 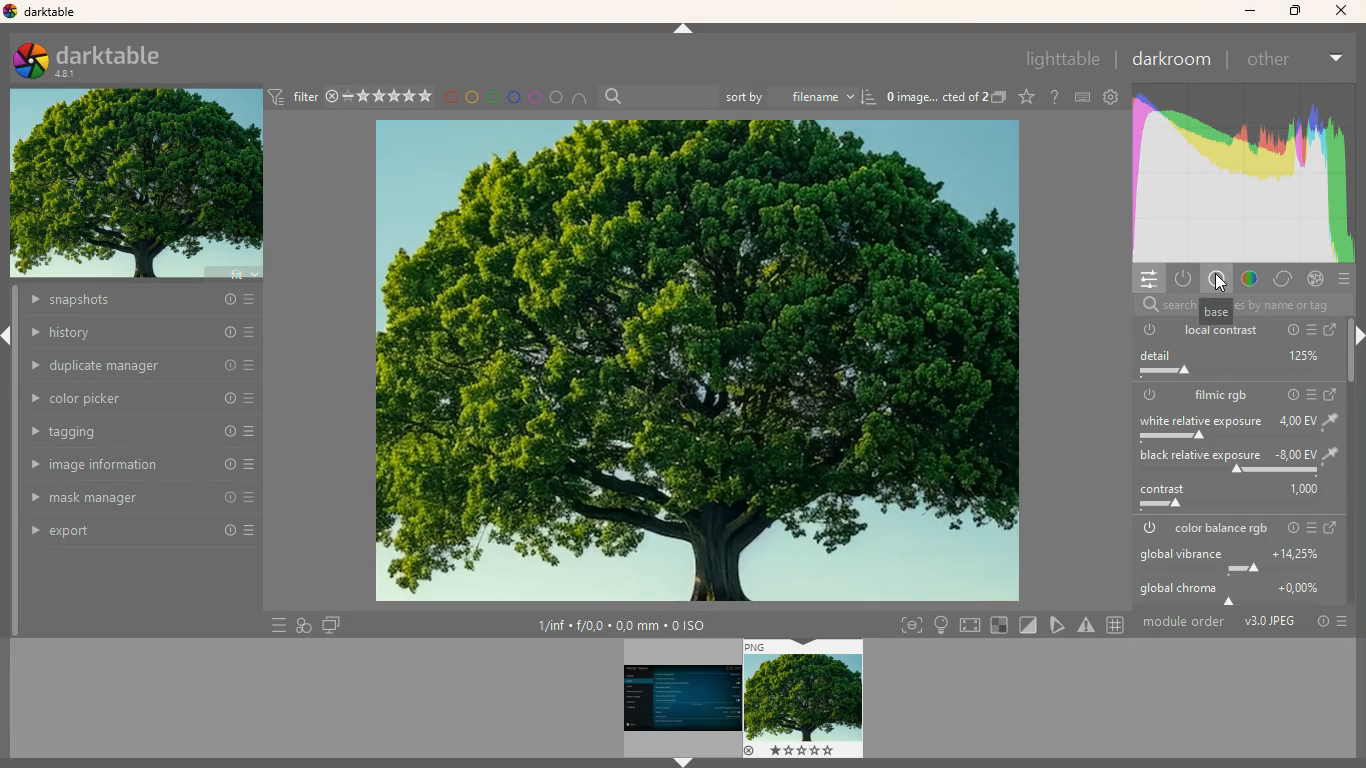 I want to click on local contrast, so click(x=1222, y=331).